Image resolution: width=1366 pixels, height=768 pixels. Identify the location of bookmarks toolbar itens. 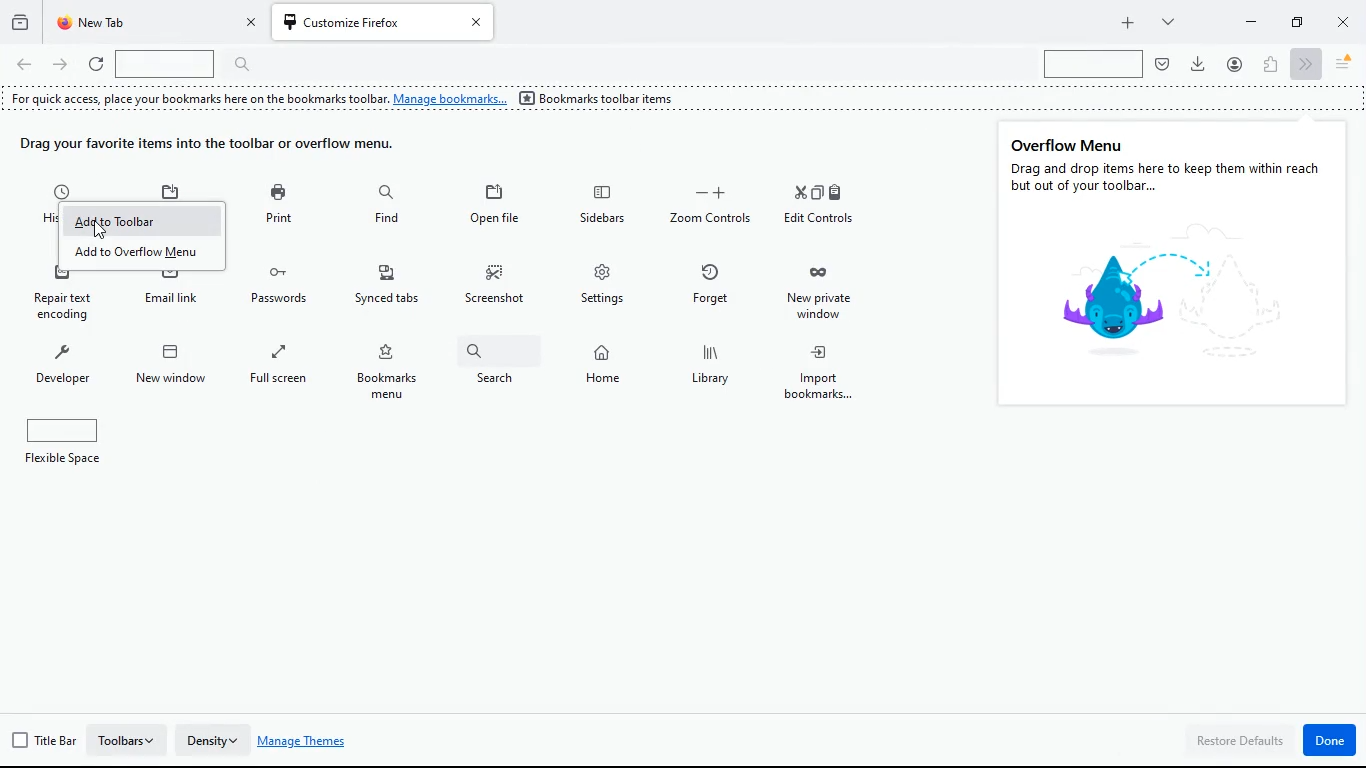
(602, 100).